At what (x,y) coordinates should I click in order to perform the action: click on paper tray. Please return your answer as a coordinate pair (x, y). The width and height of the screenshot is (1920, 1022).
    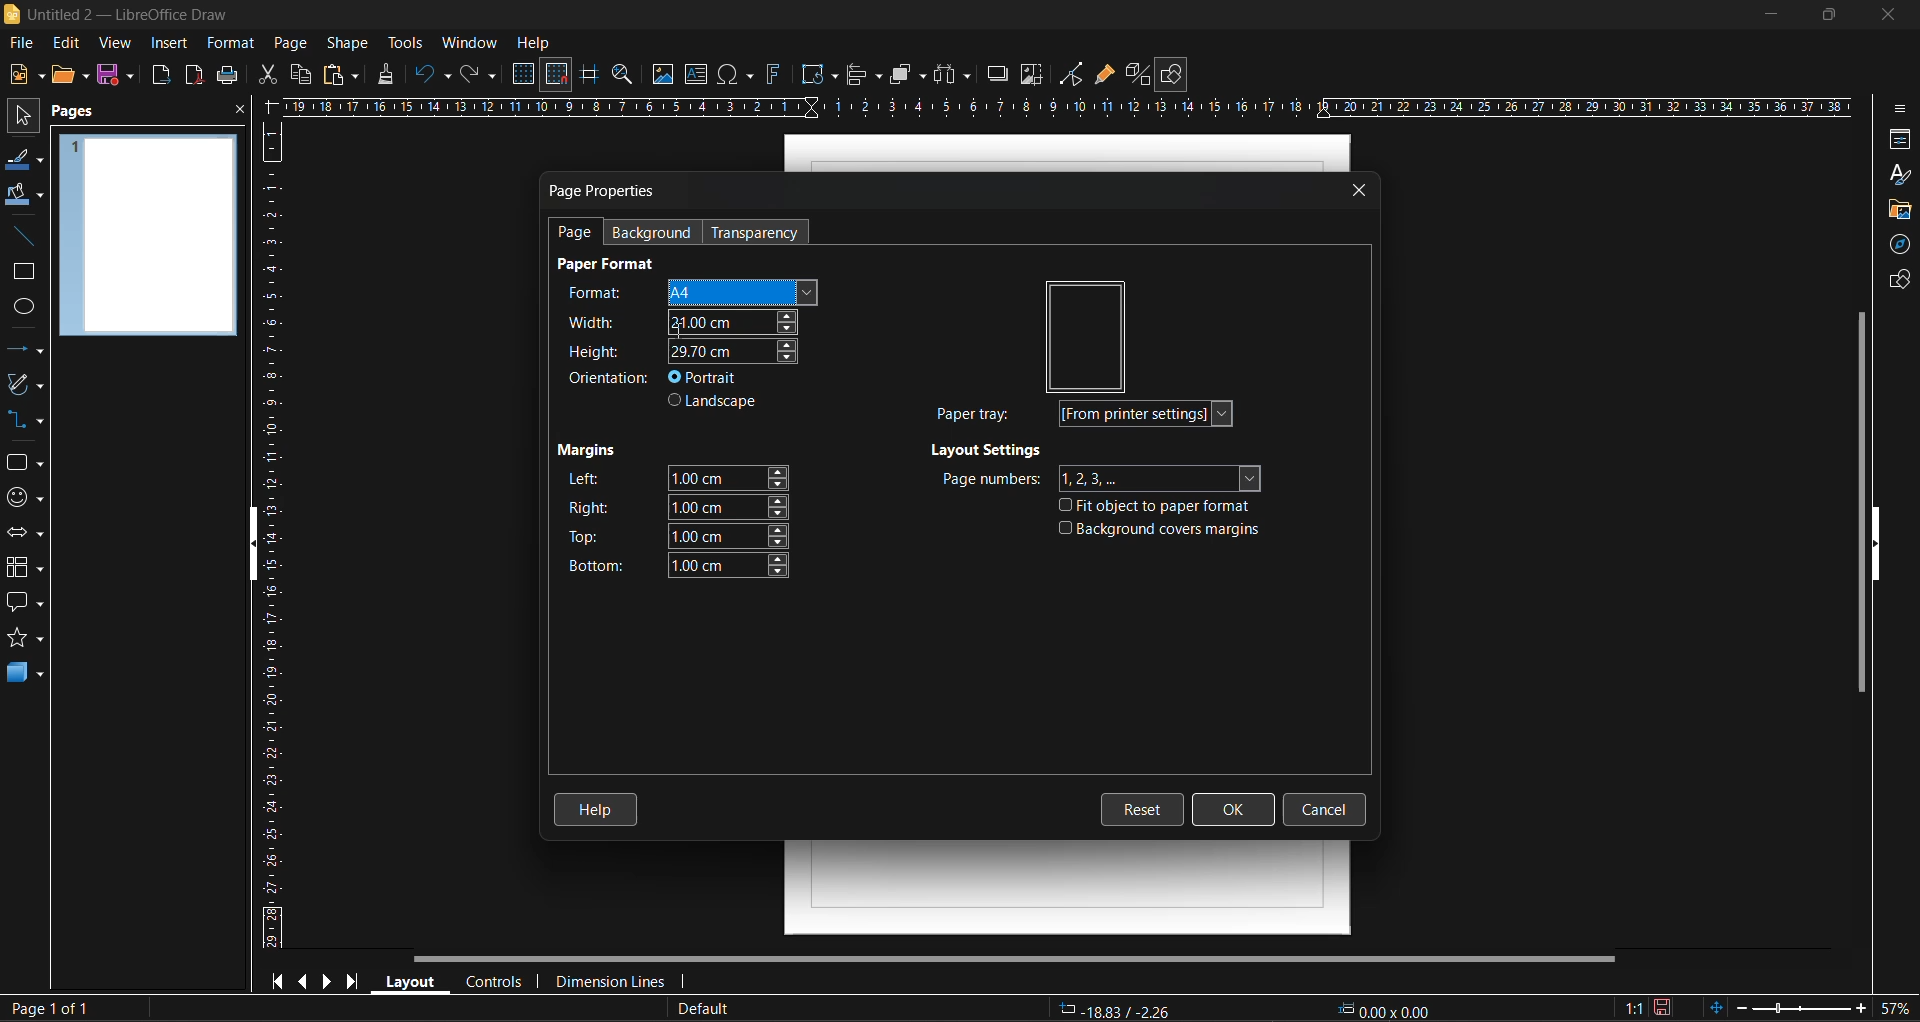
    Looking at the image, I should click on (1092, 415).